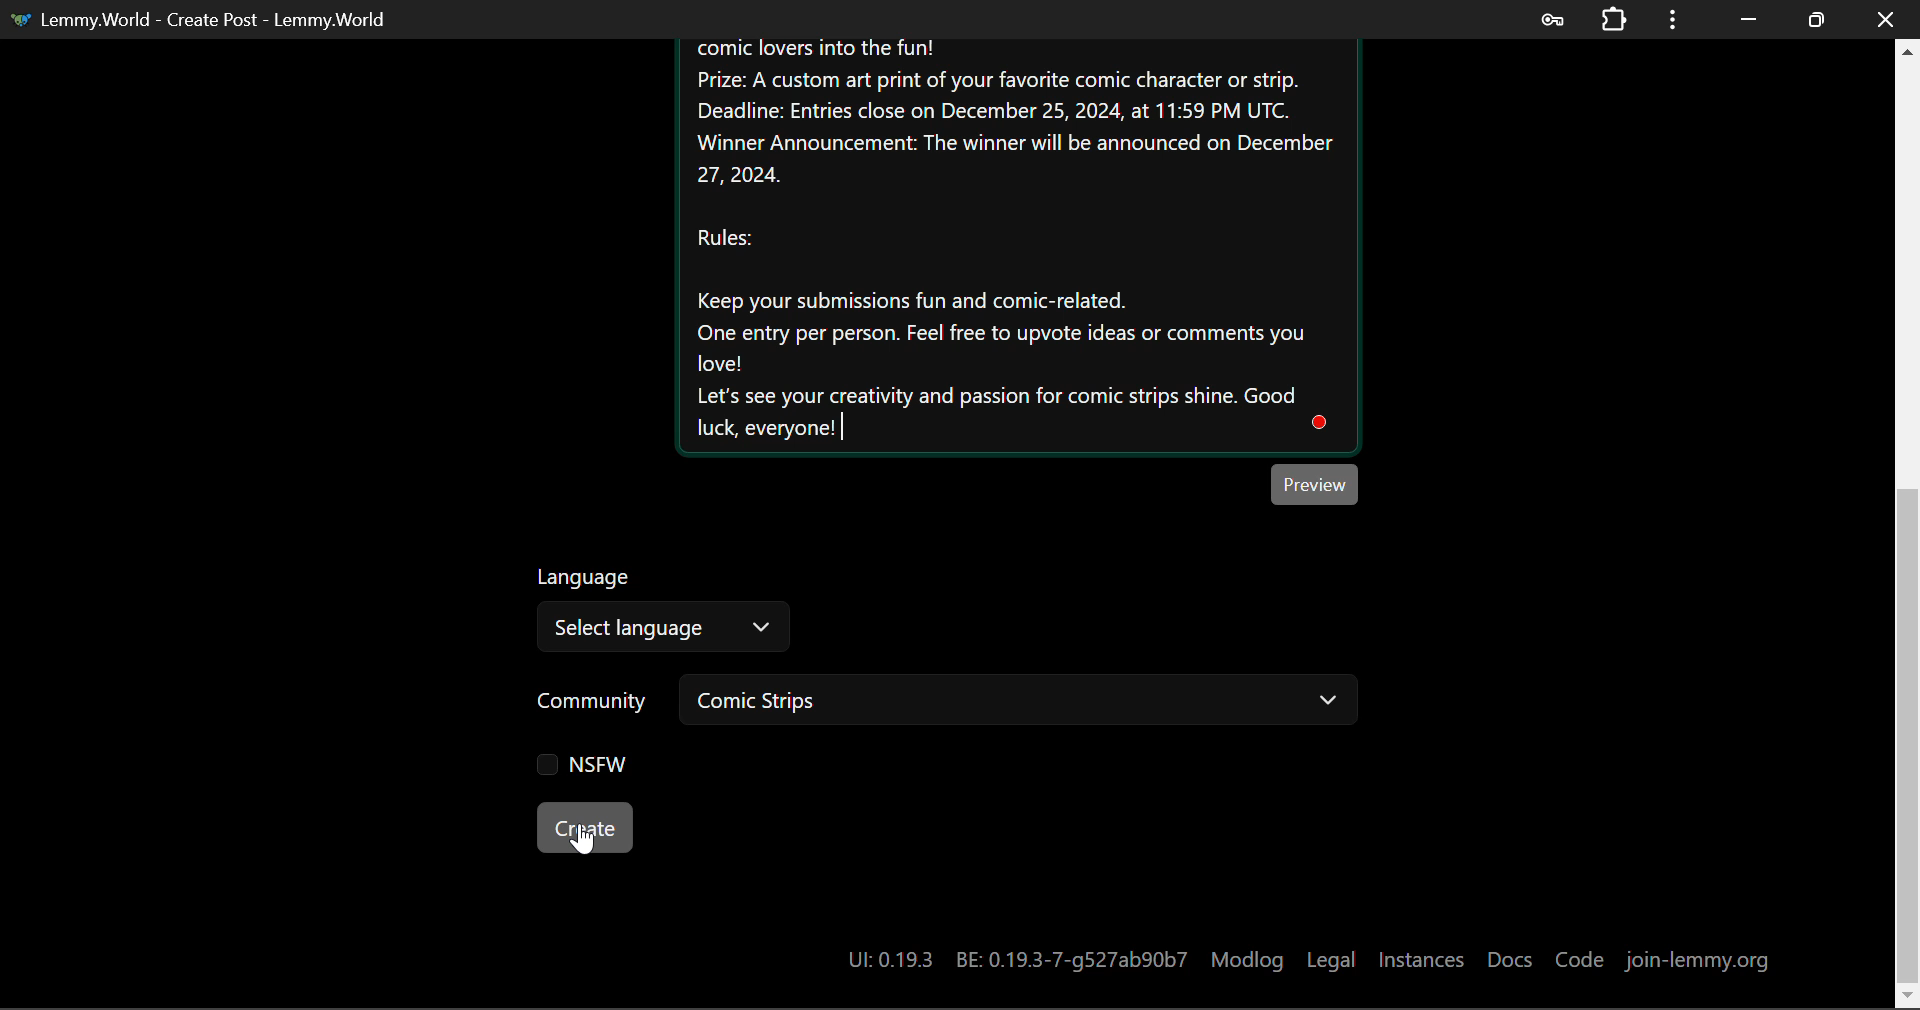 The width and height of the screenshot is (1920, 1010). What do you see at coordinates (1247, 960) in the screenshot?
I see `Modlog` at bounding box center [1247, 960].